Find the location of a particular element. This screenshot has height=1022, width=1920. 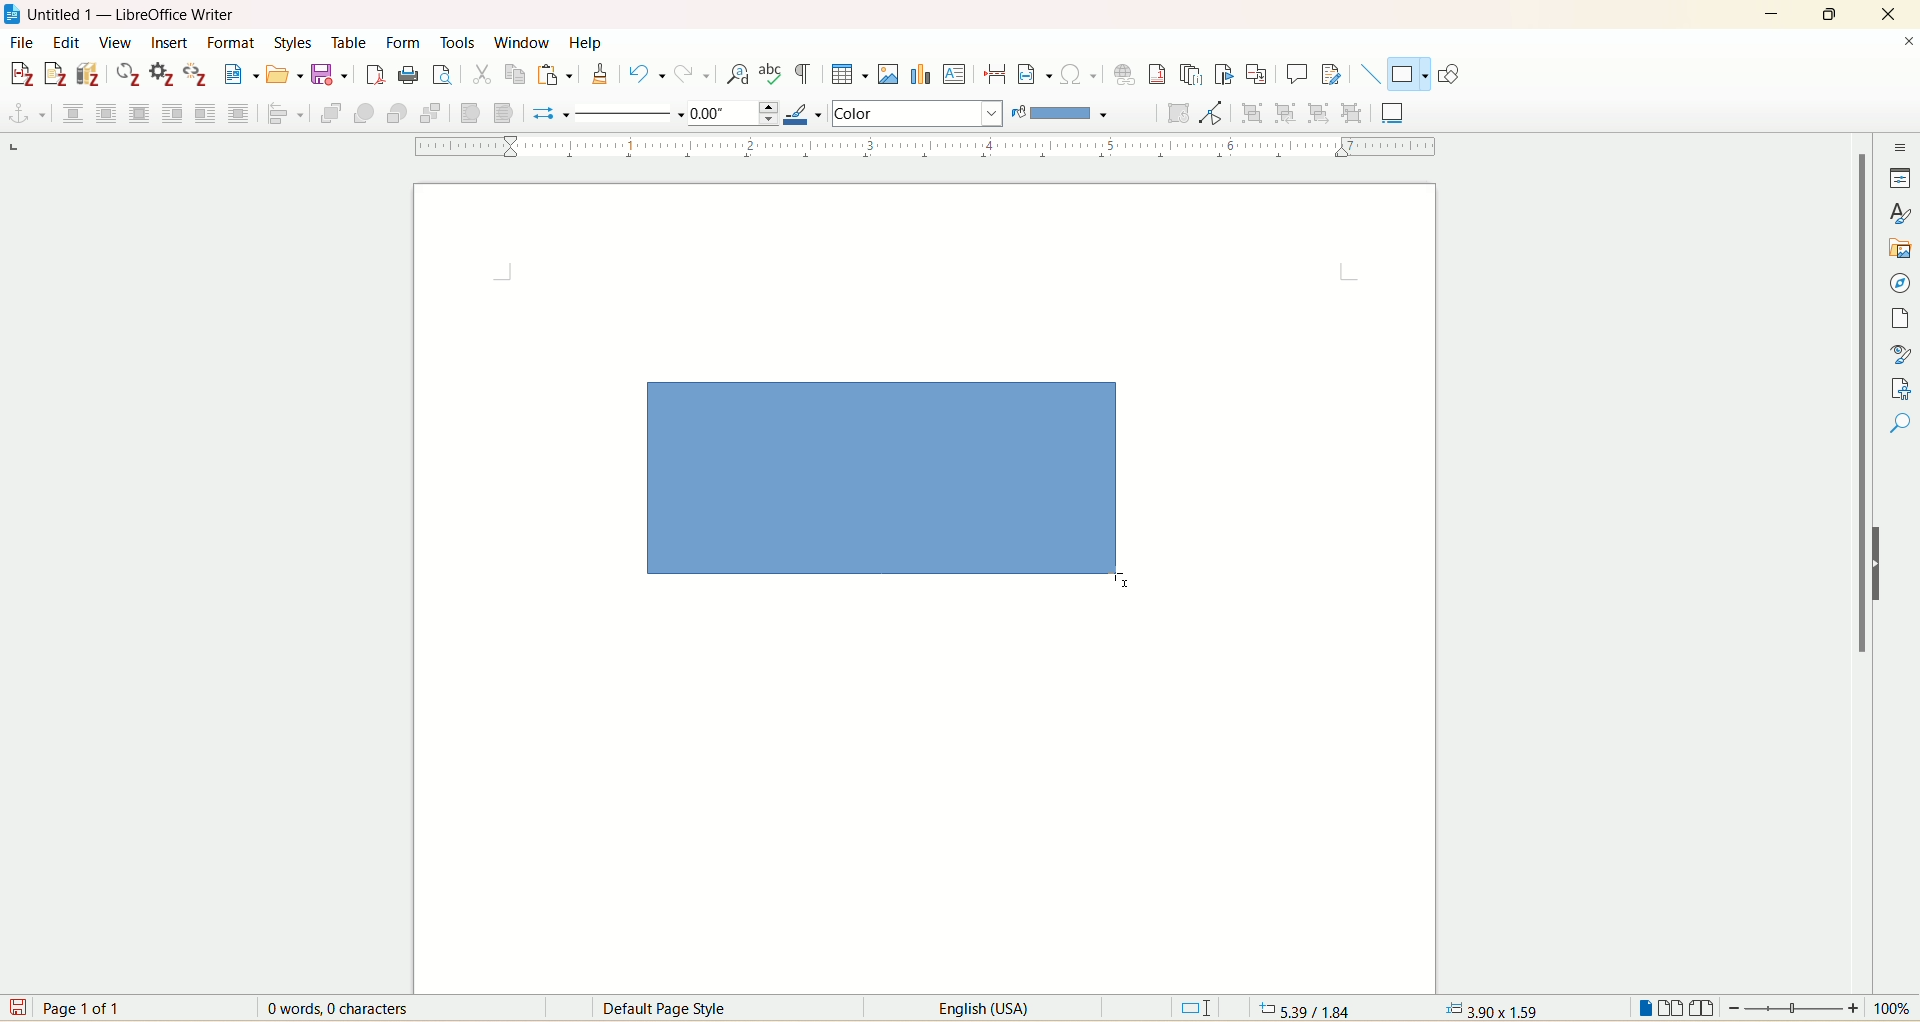

add note is located at coordinates (55, 75).